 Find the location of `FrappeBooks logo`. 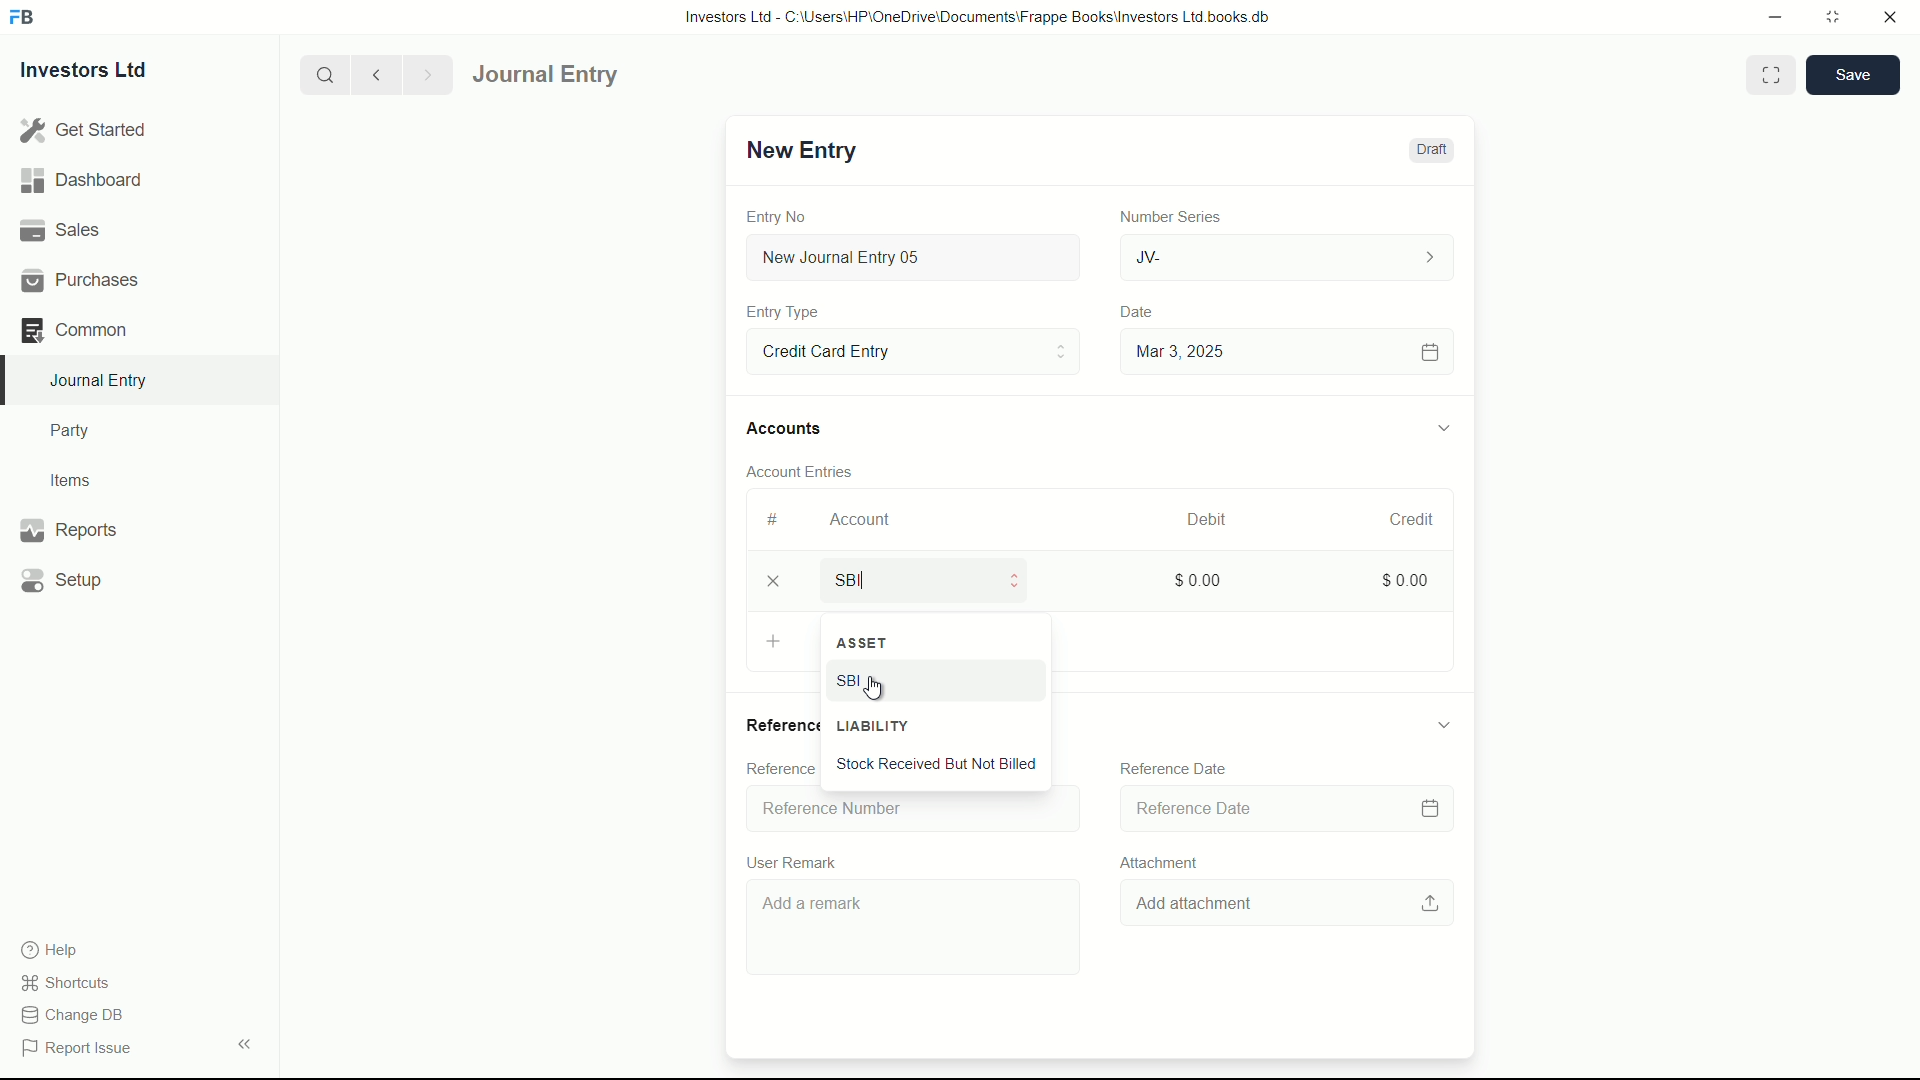

FrappeBooks logo is located at coordinates (22, 18).